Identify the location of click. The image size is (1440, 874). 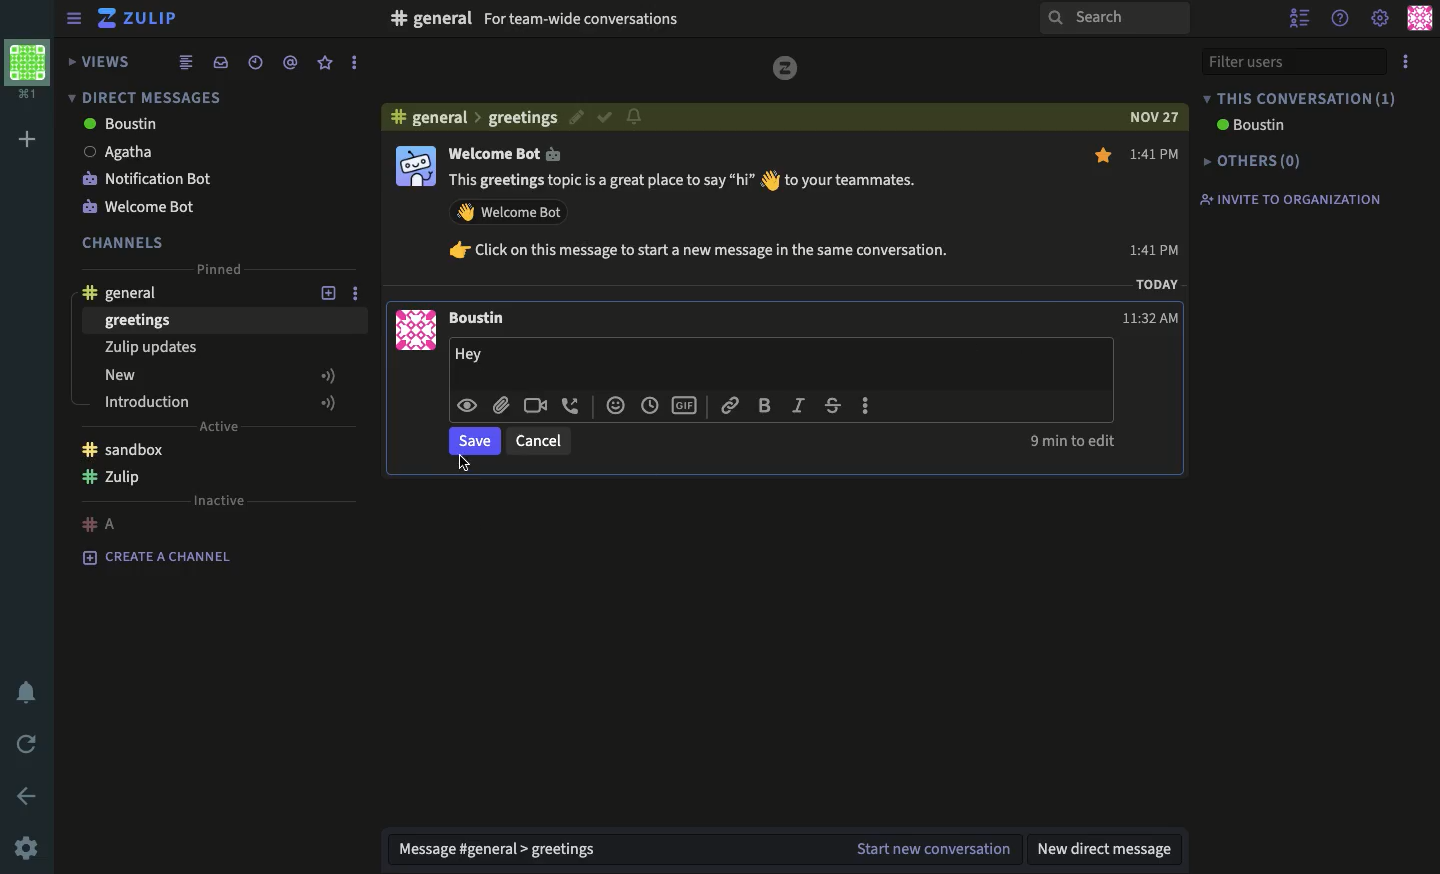
(463, 464).